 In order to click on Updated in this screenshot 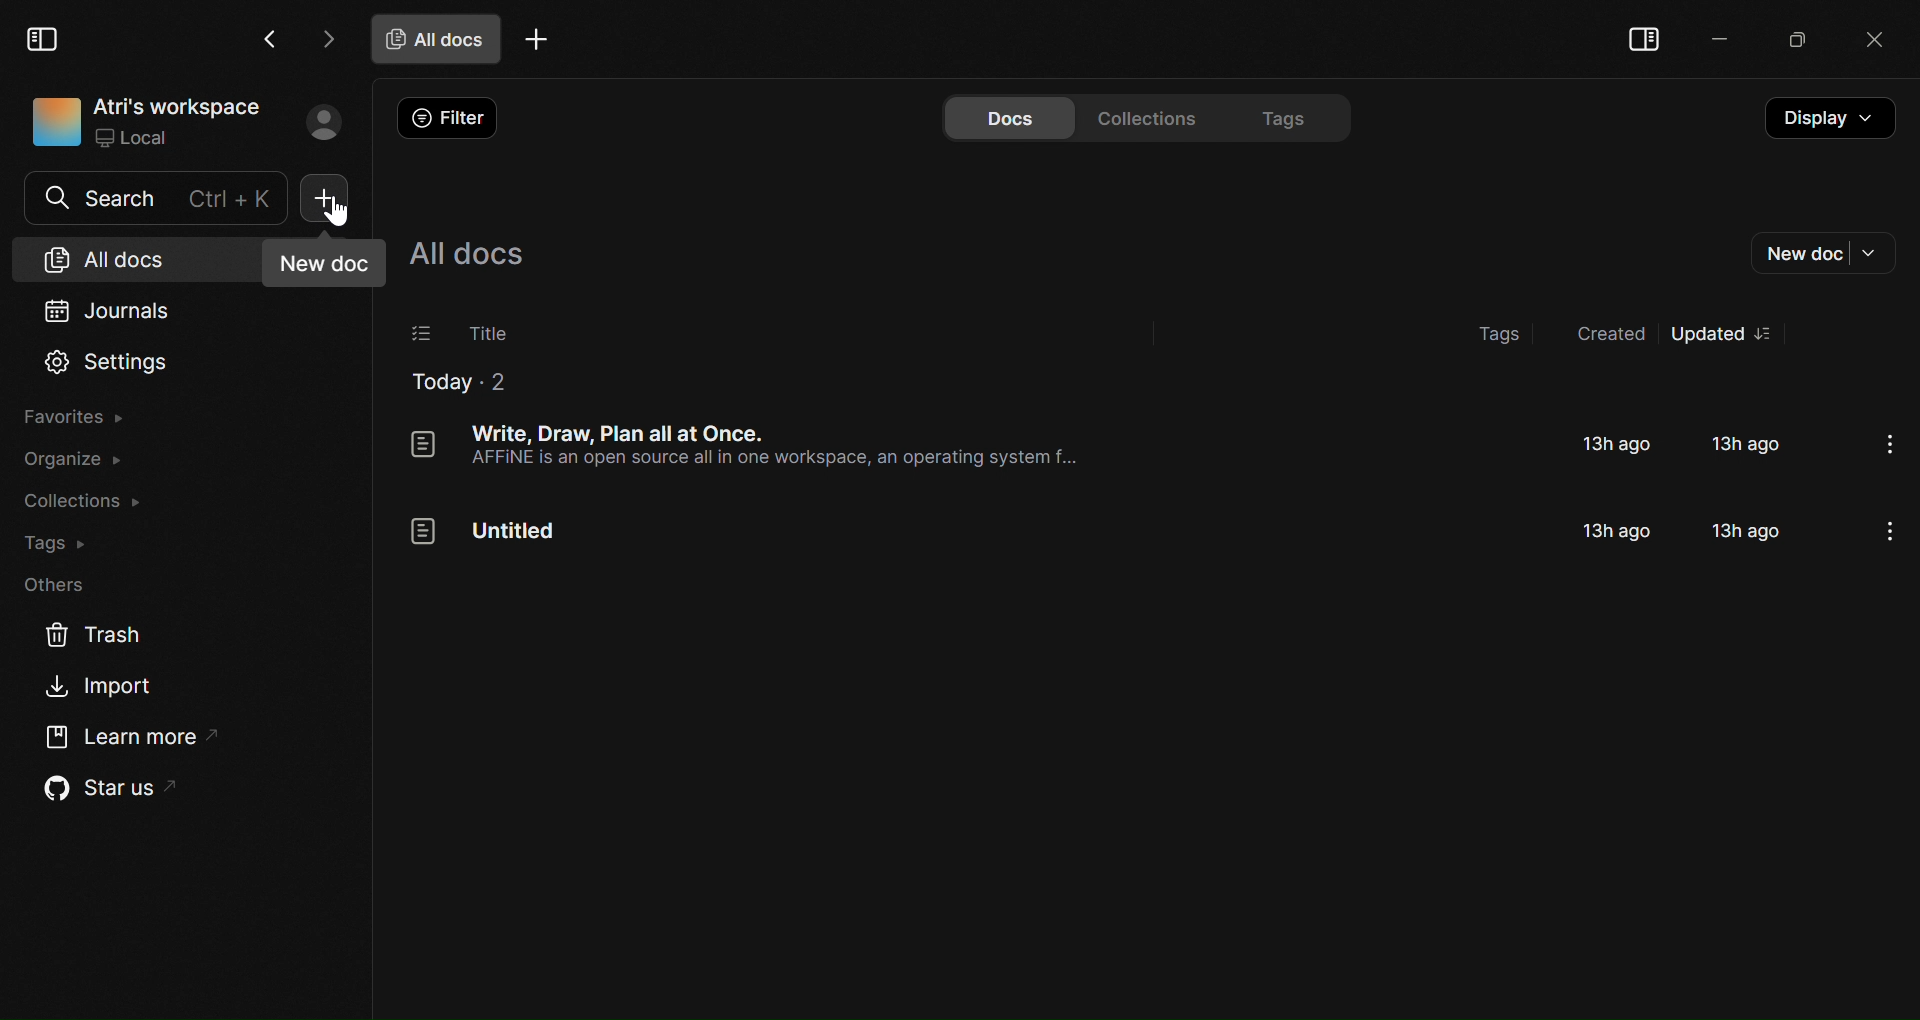, I will do `click(1707, 333)`.